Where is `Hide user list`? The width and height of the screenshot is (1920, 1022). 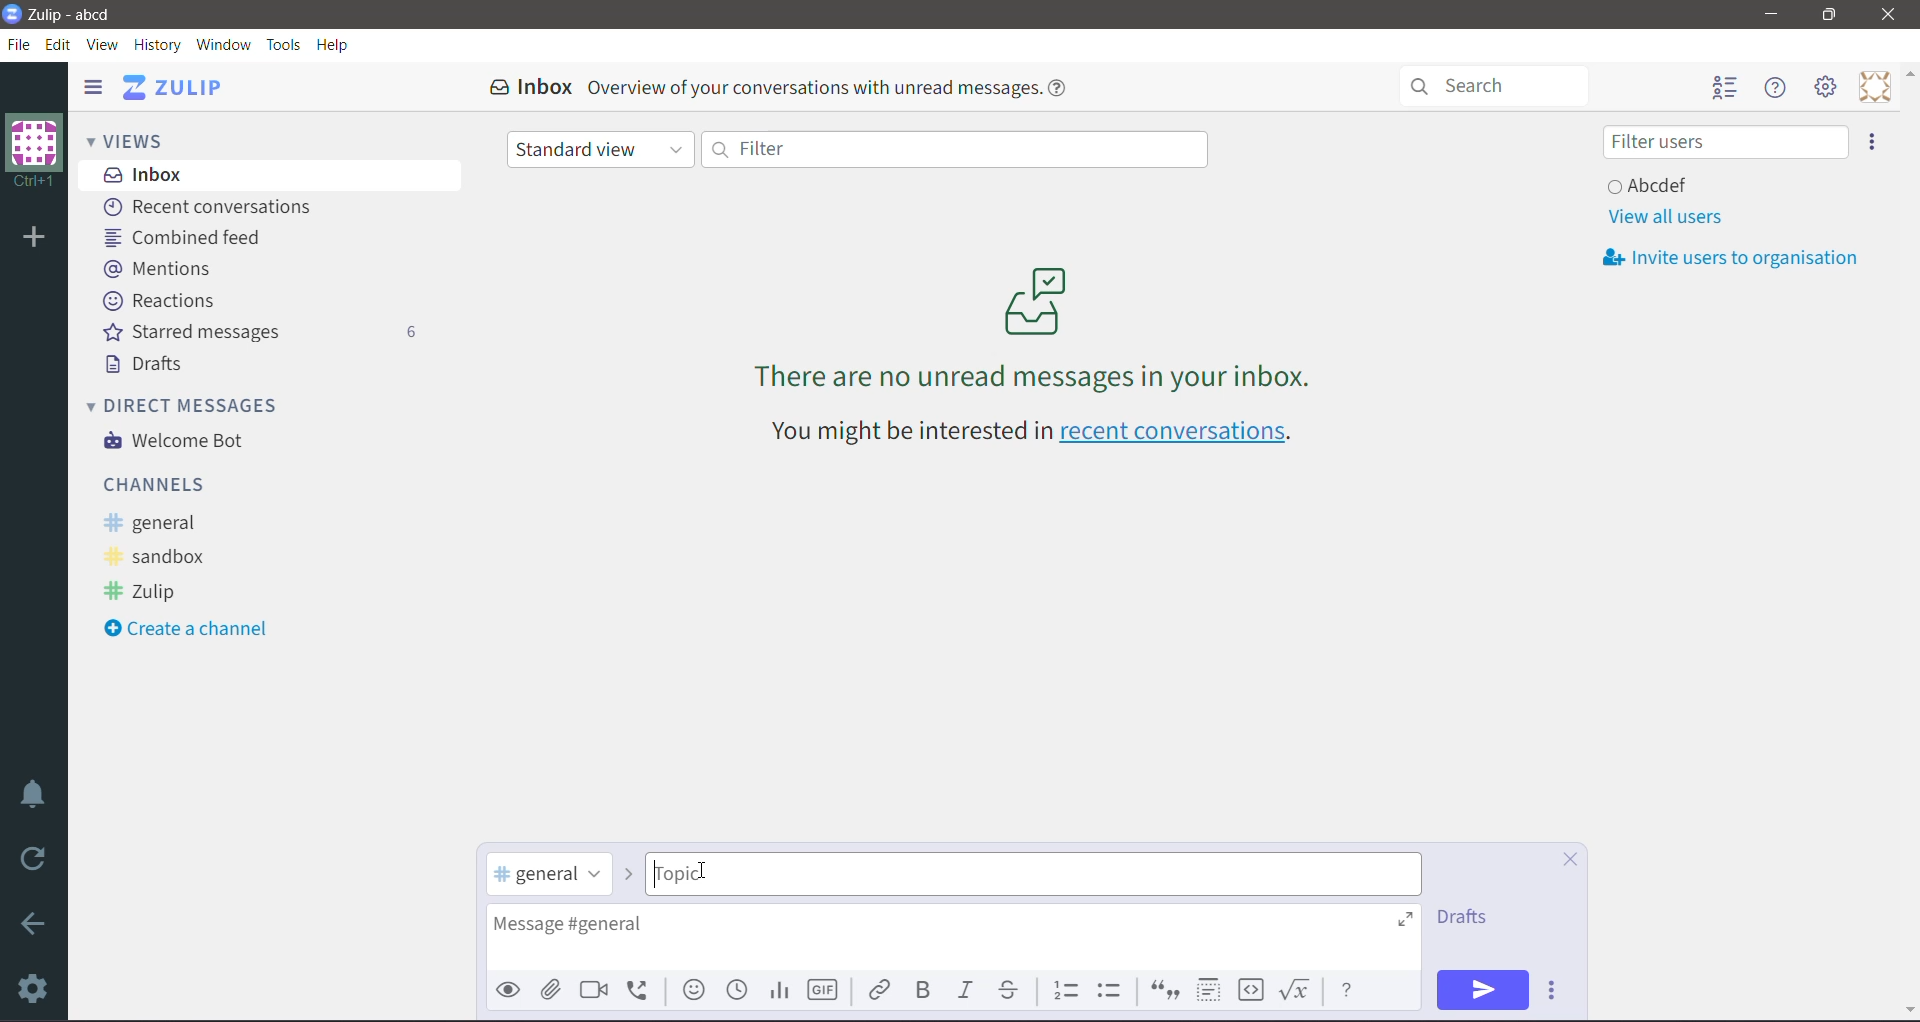 Hide user list is located at coordinates (1723, 89).